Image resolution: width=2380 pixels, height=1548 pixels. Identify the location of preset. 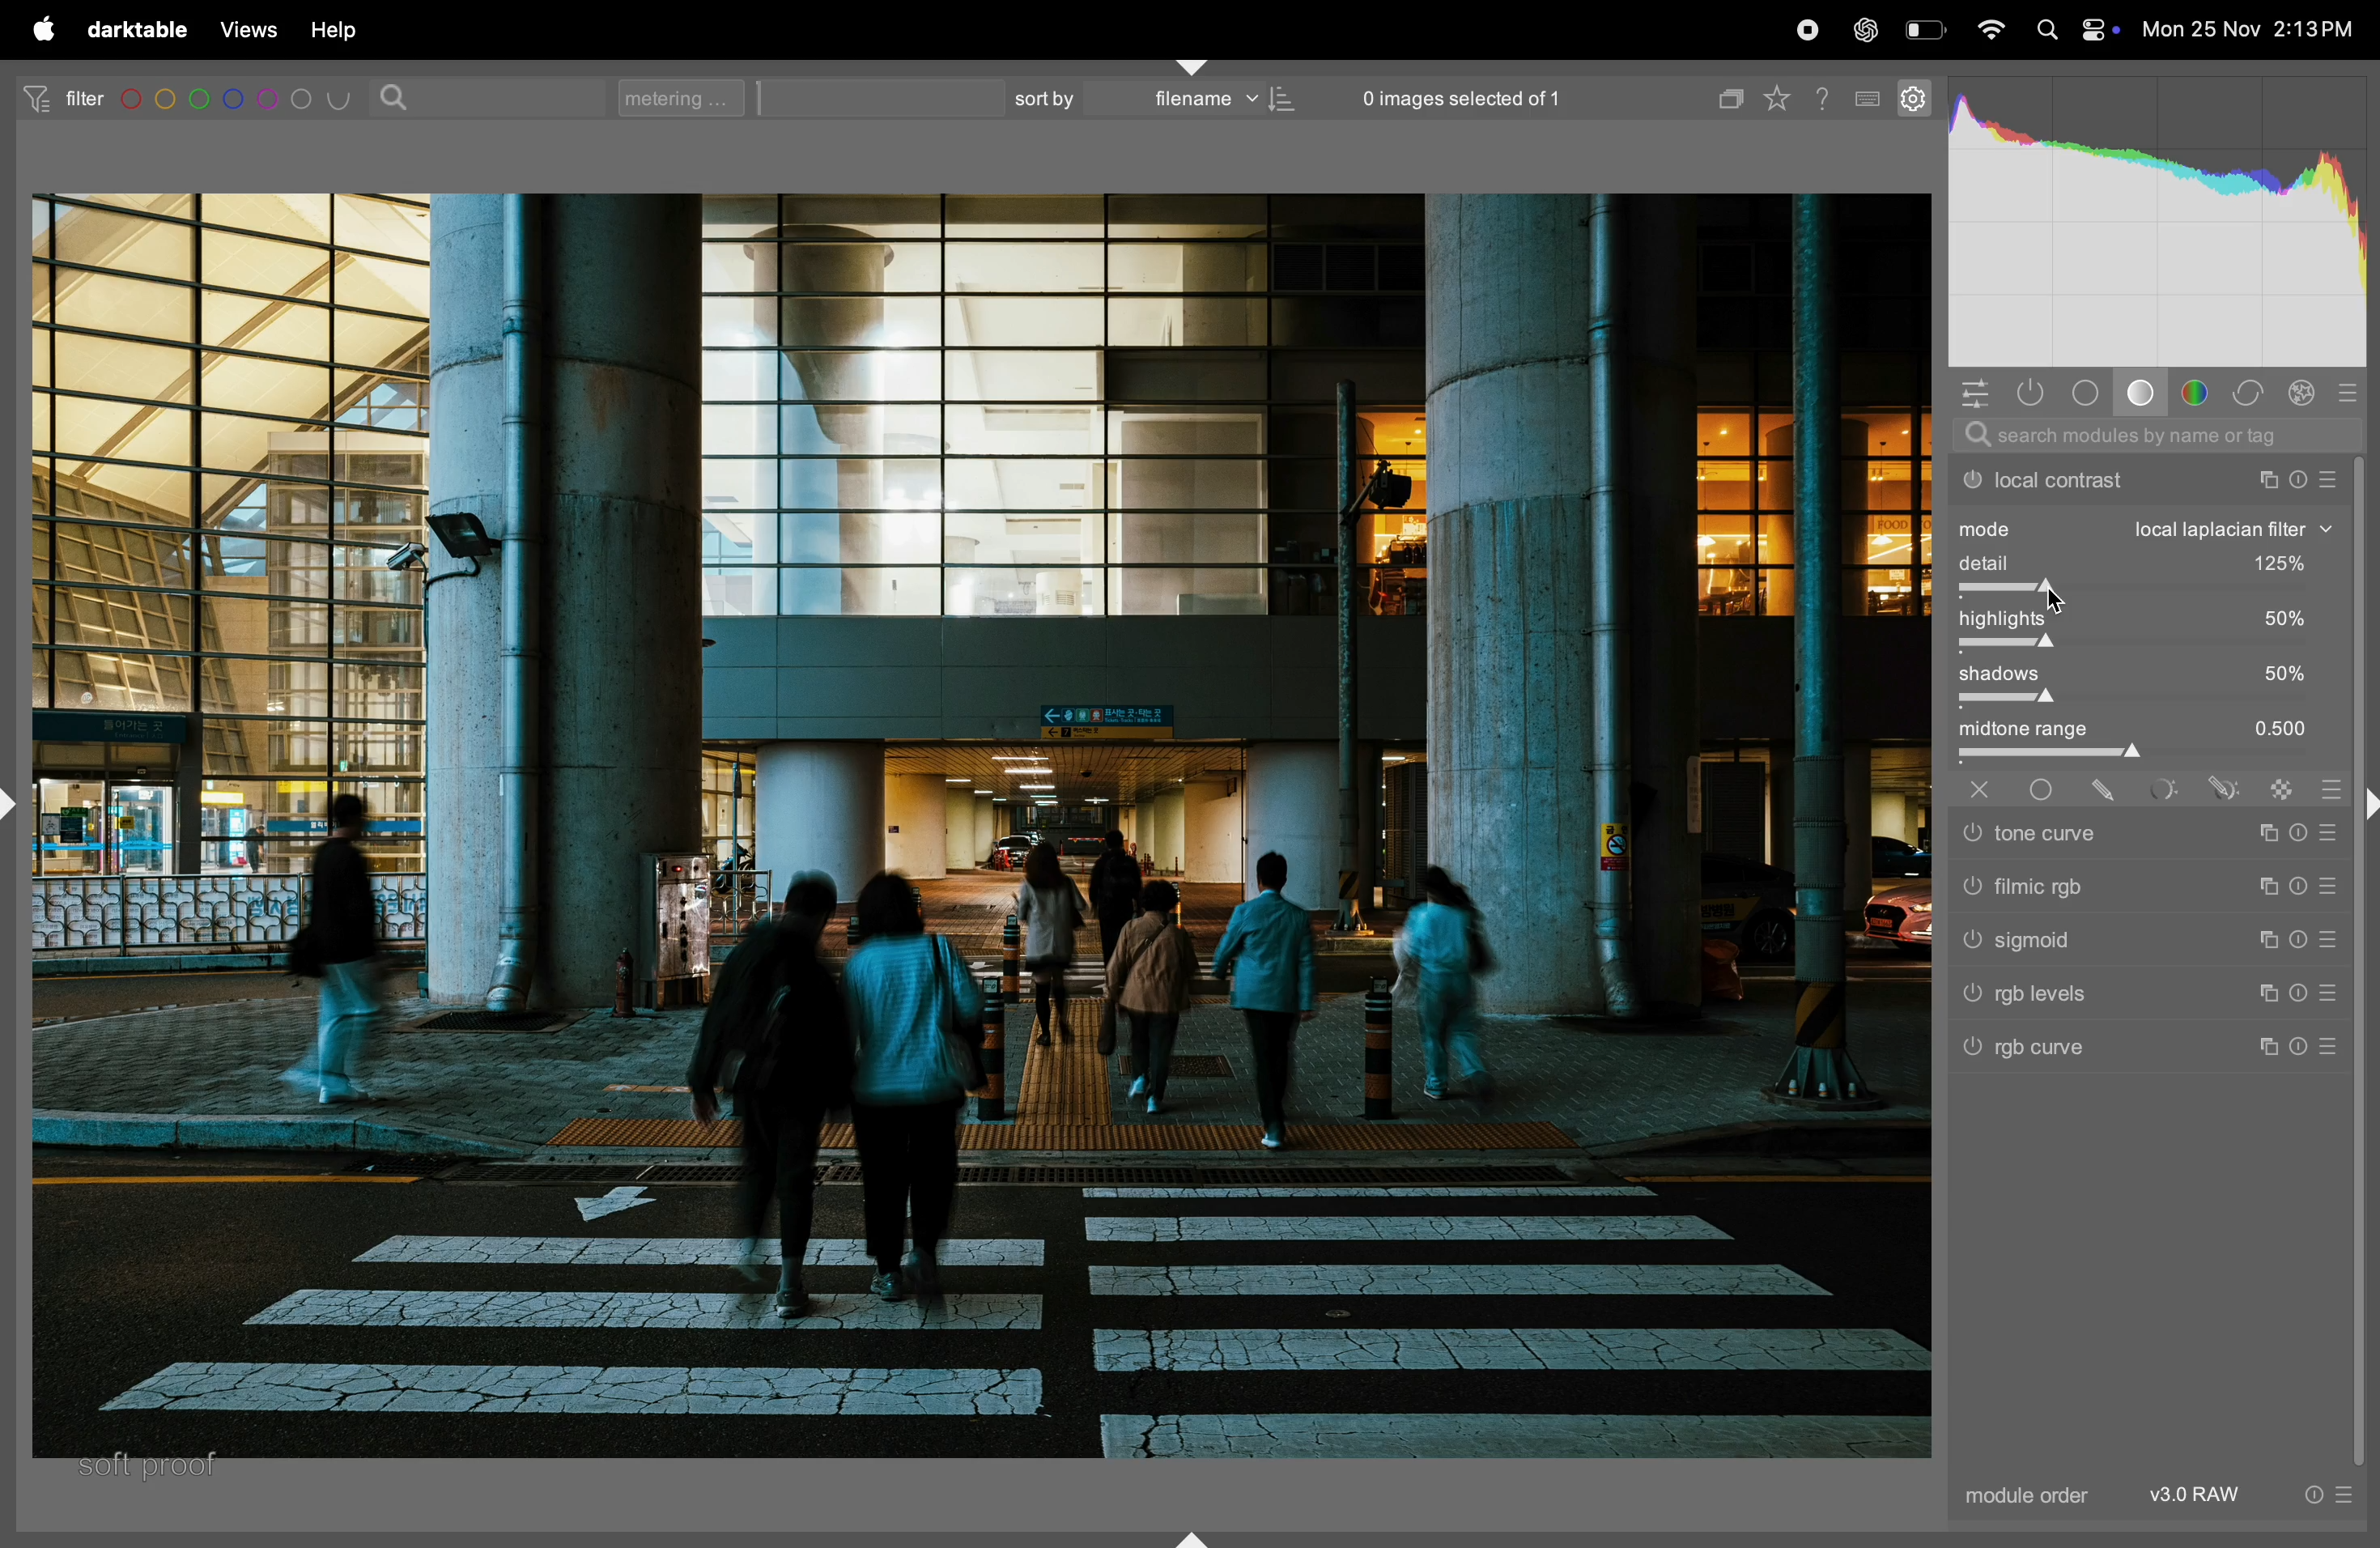
(2323, 943).